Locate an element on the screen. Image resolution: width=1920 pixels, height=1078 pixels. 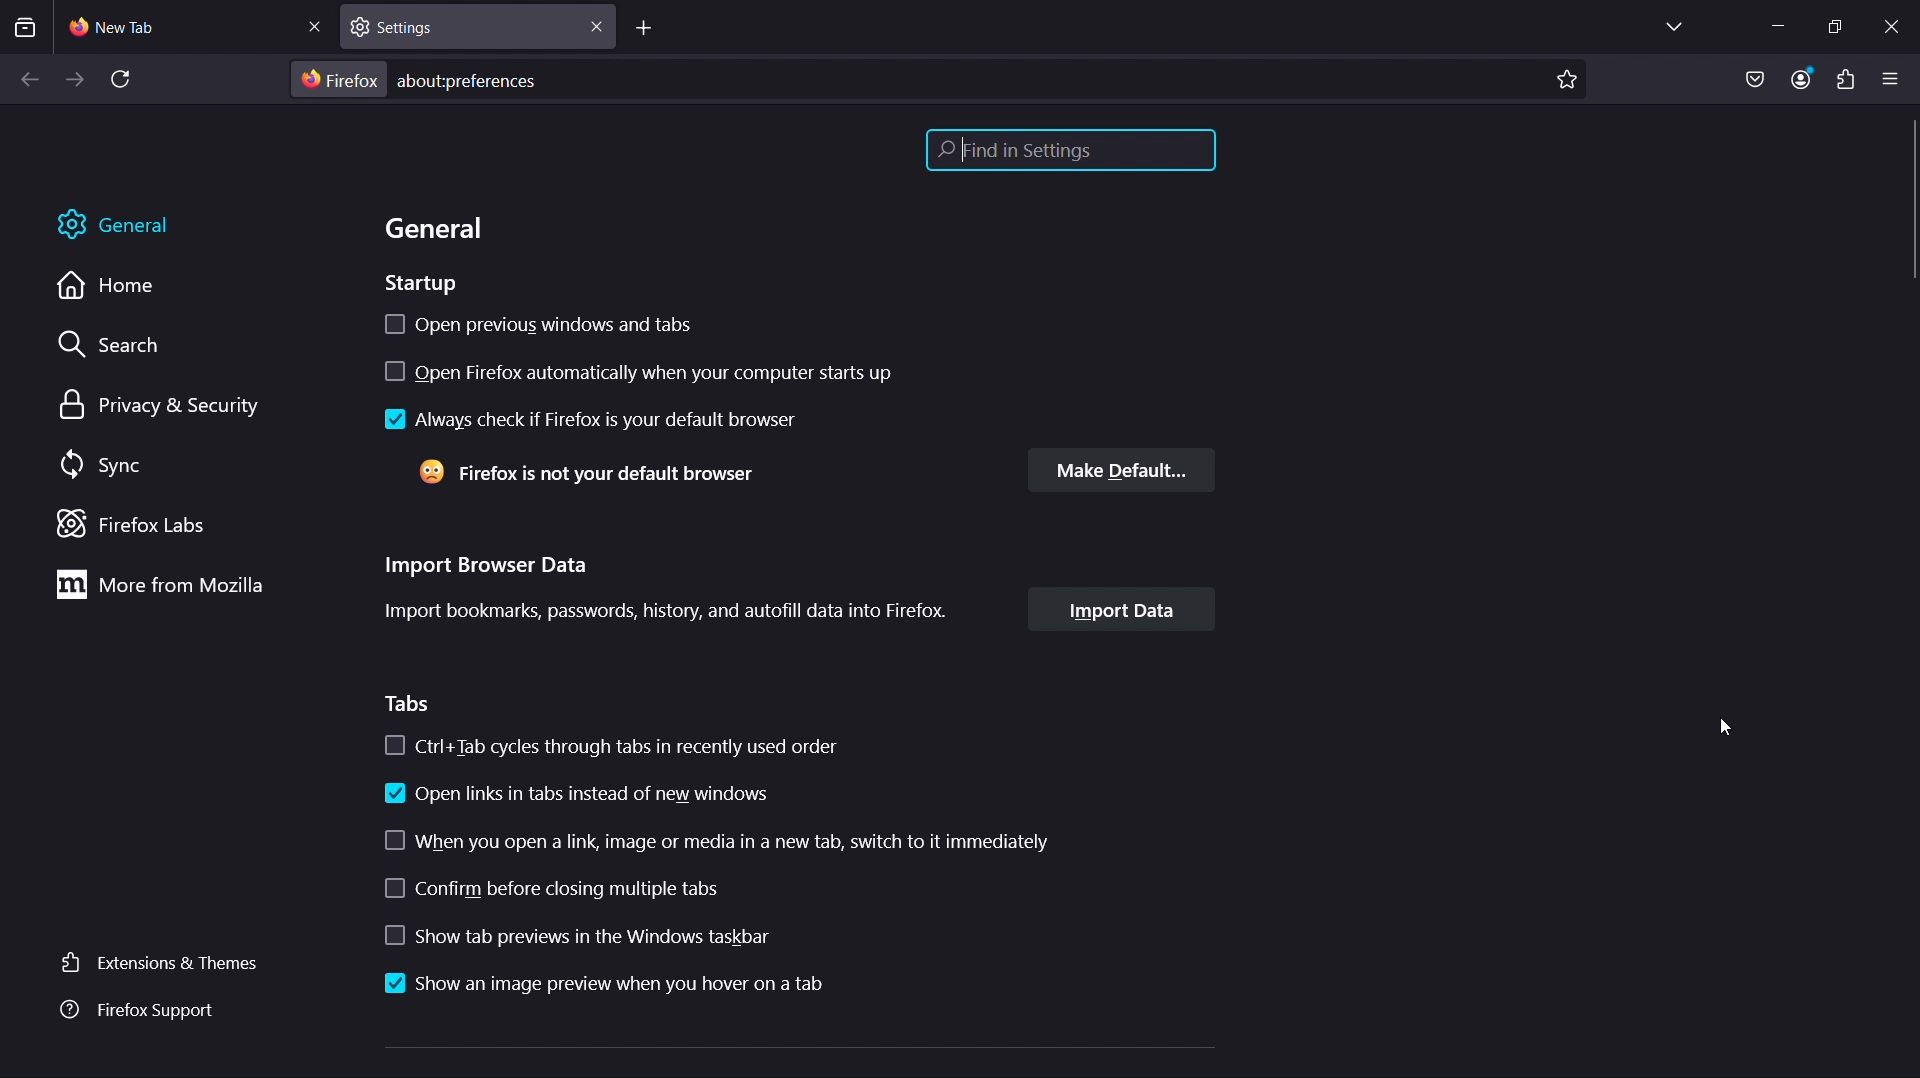
Import bookmarks, passwords, history and autofill data into Firefox is located at coordinates (672, 611).